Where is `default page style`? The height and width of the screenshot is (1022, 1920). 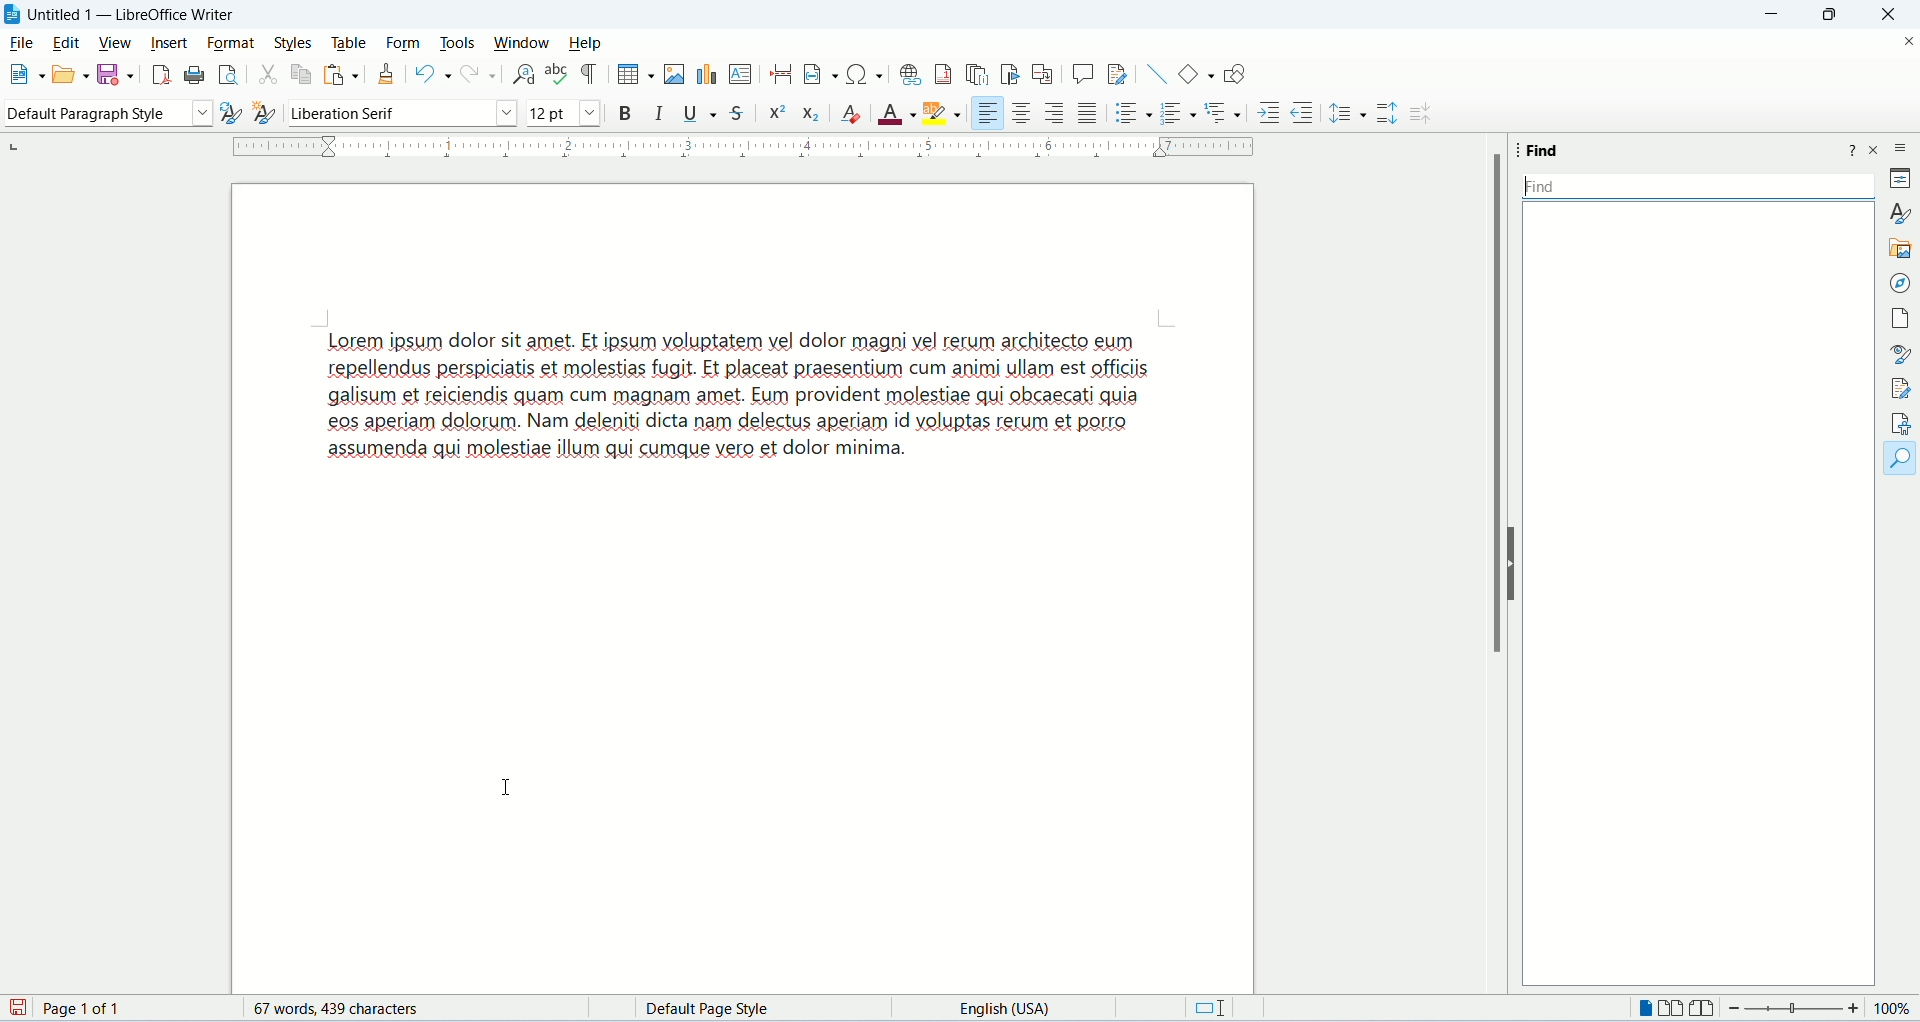 default page style is located at coordinates (715, 1008).